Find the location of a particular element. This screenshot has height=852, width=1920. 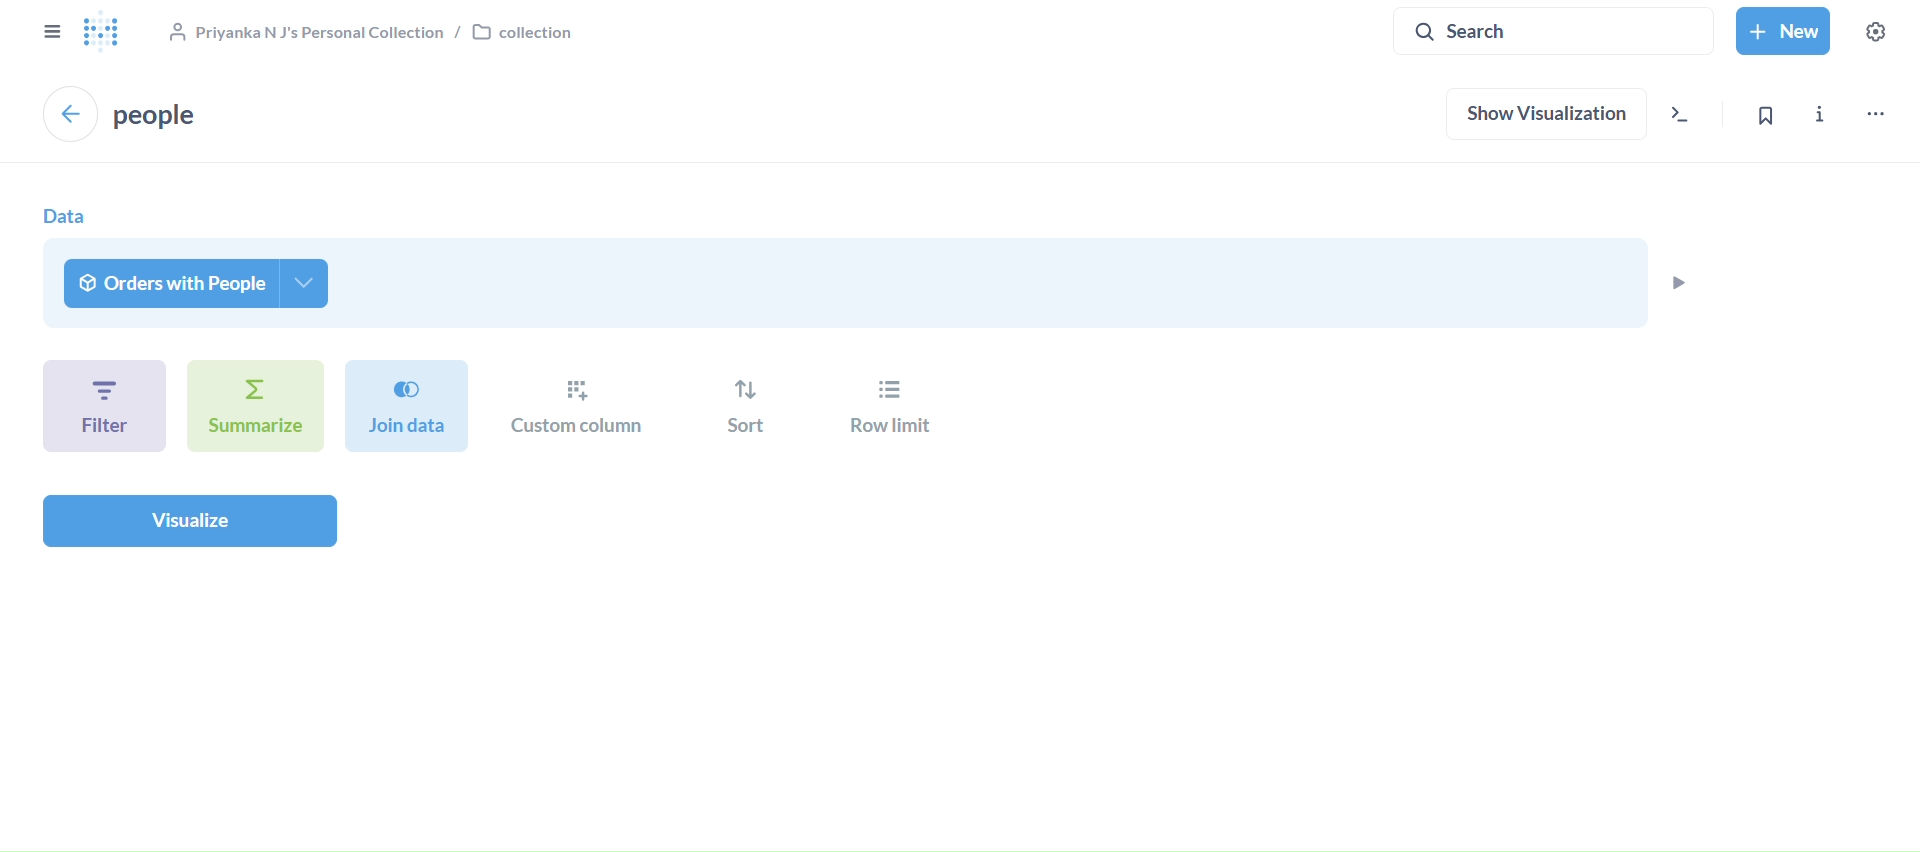

view the sql is located at coordinates (1687, 118).